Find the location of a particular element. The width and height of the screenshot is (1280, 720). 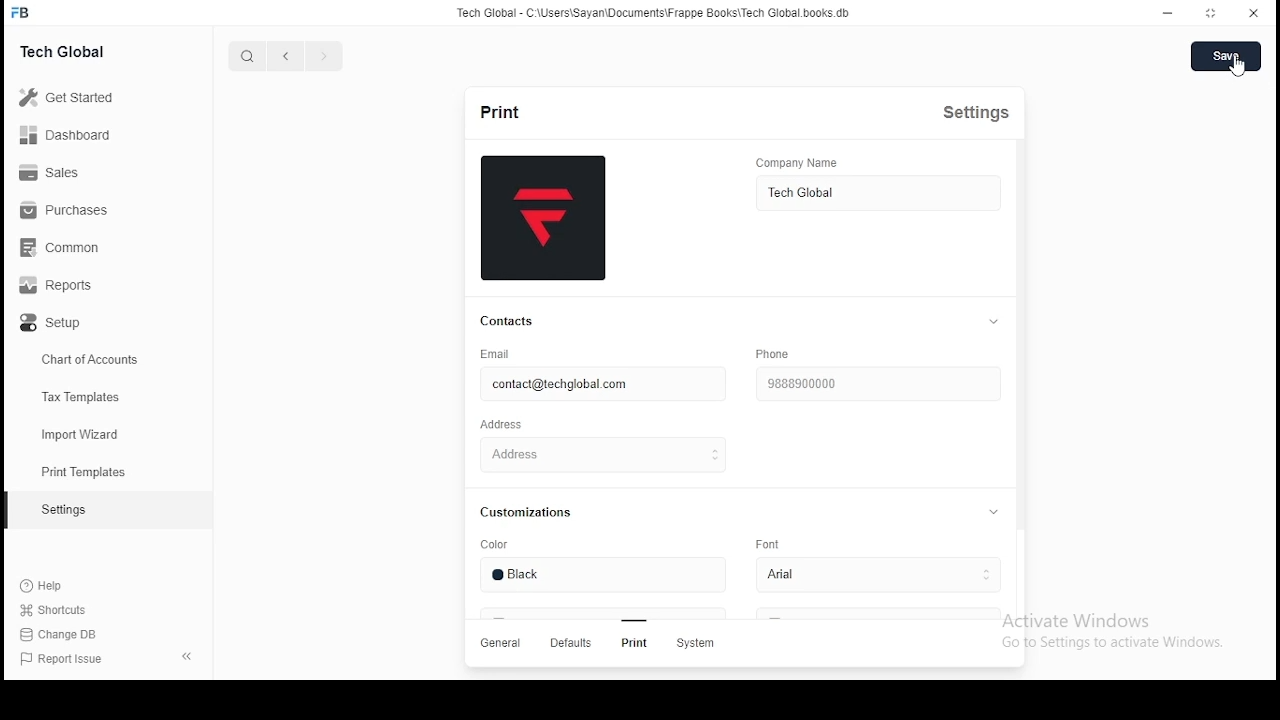

Customizations. is located at coordinates (536, 515).